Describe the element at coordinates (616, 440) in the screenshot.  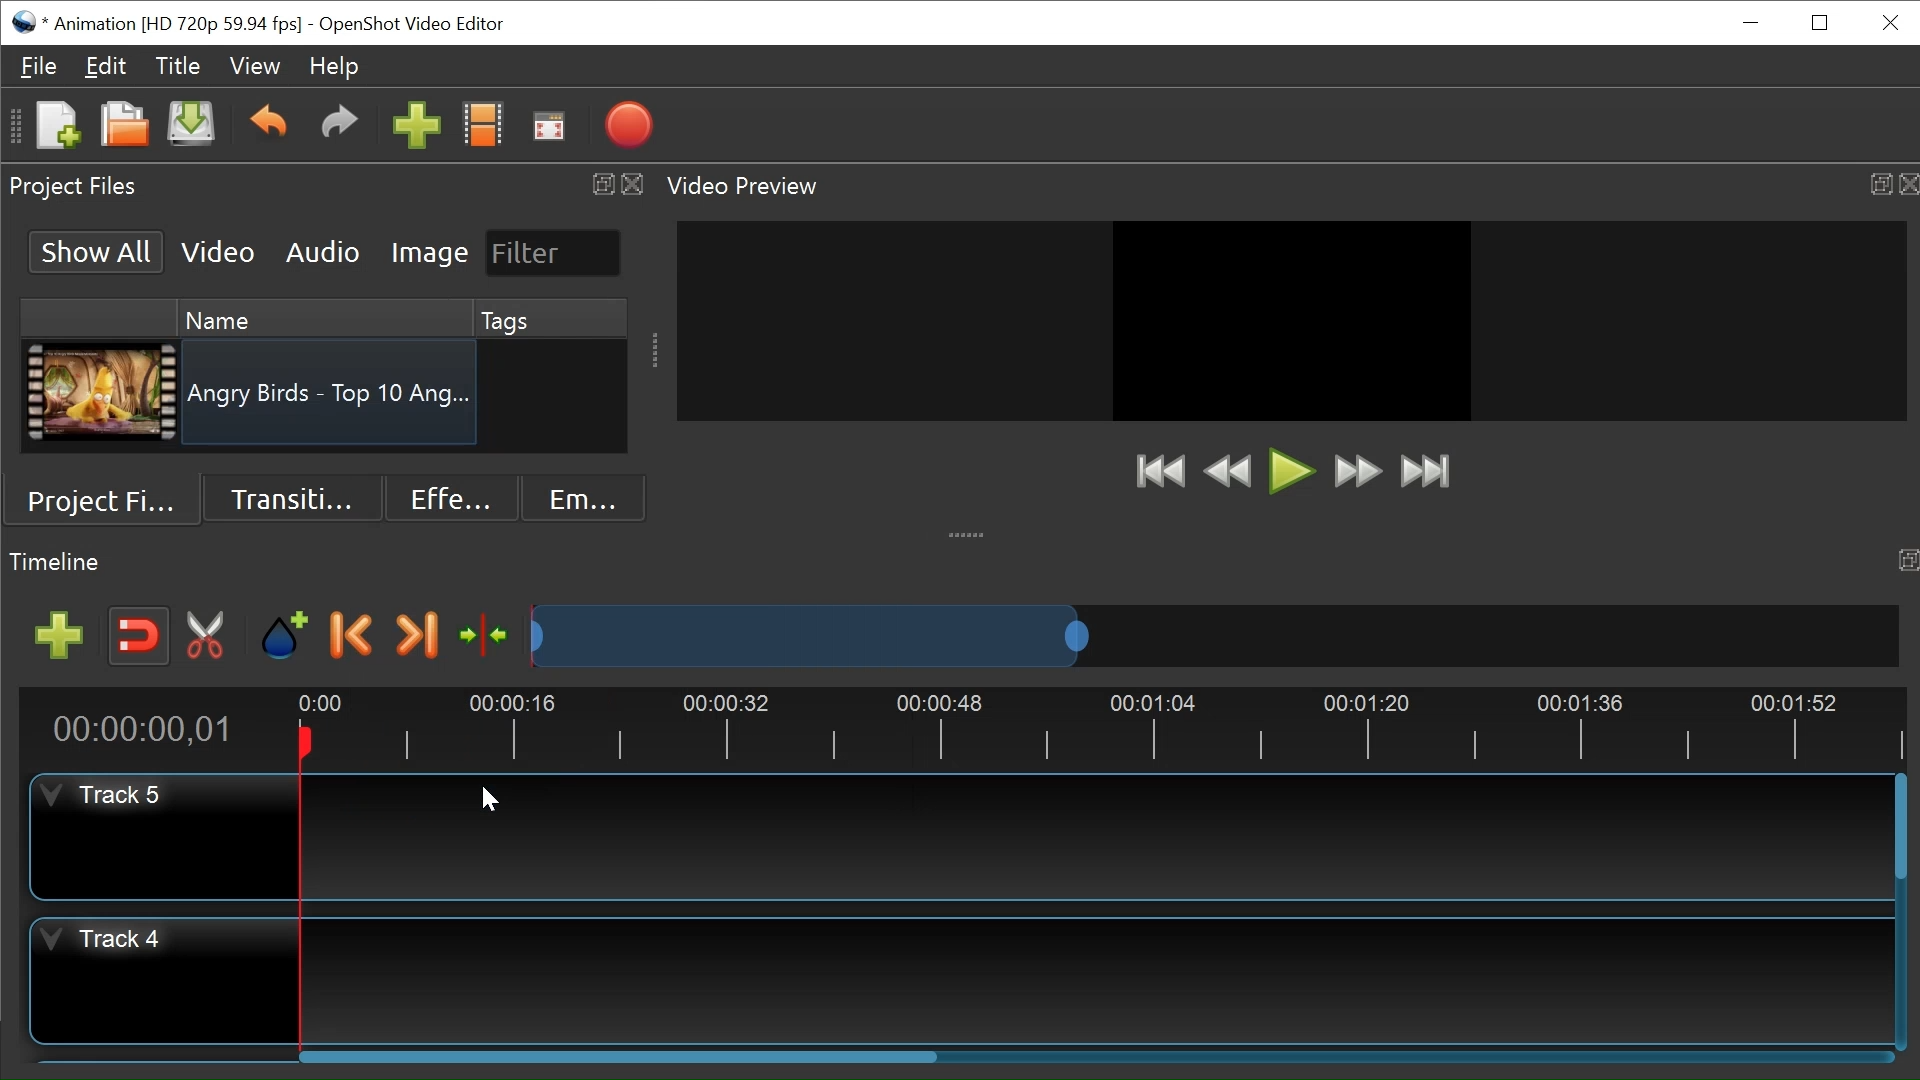
I see `Scroll down` at that location.